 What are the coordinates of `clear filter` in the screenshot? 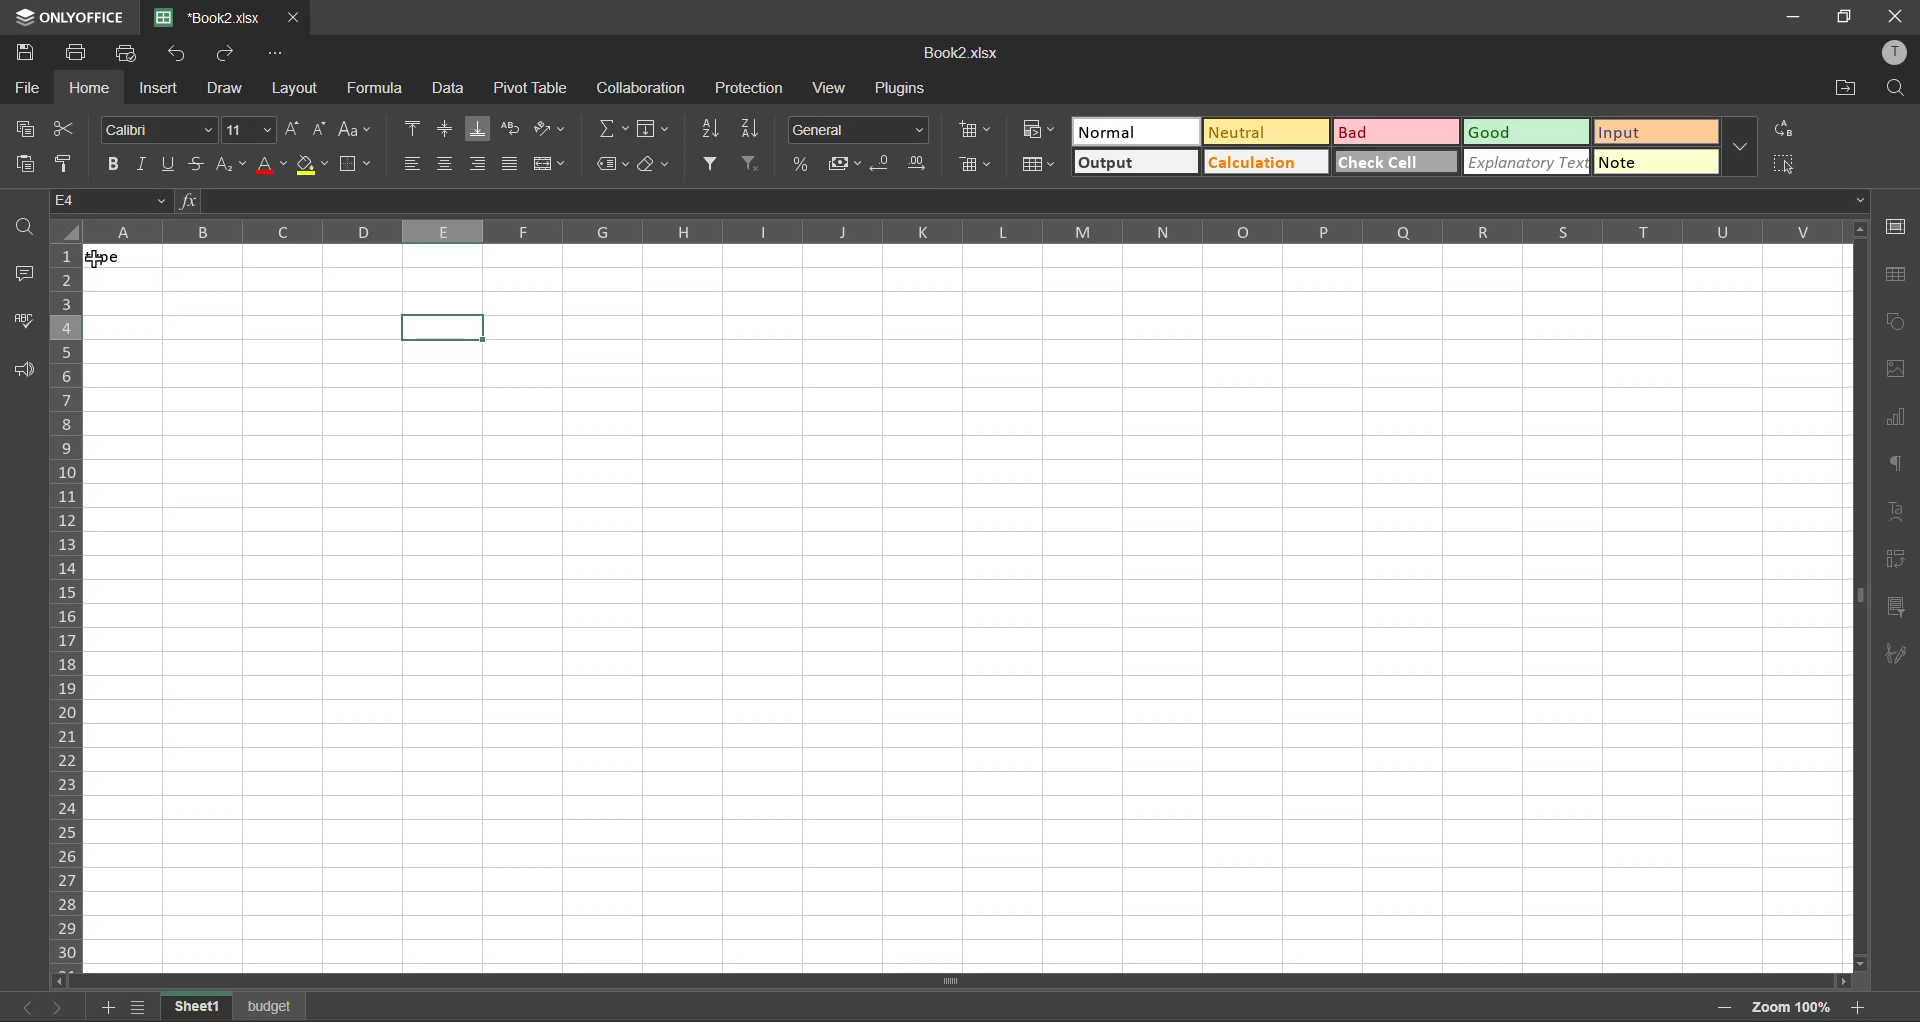 It's located at (749, 165).